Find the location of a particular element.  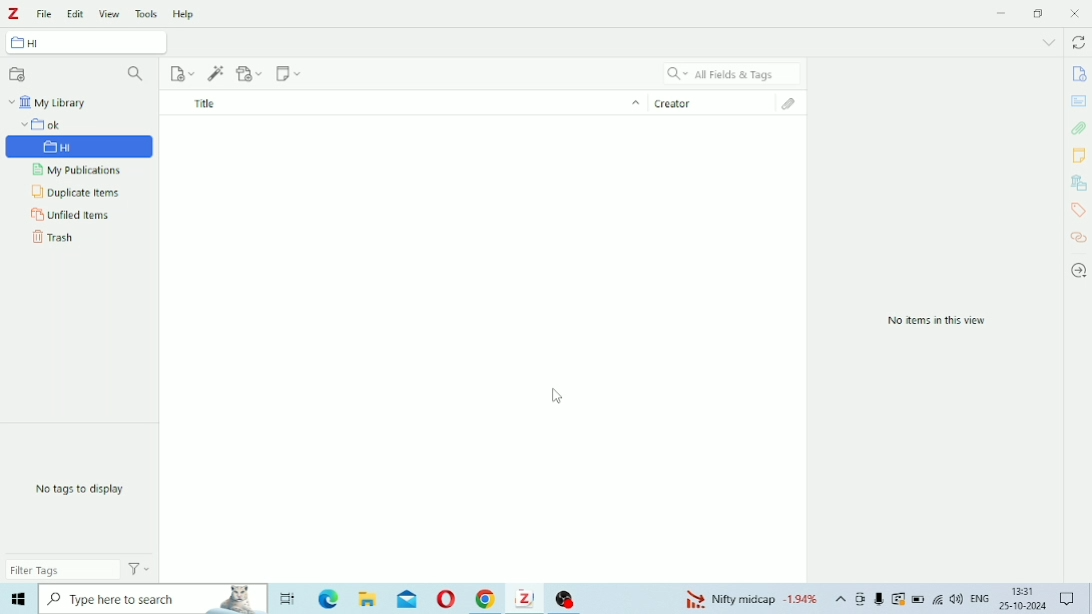

Zotero is located at coordinates (527, 598).